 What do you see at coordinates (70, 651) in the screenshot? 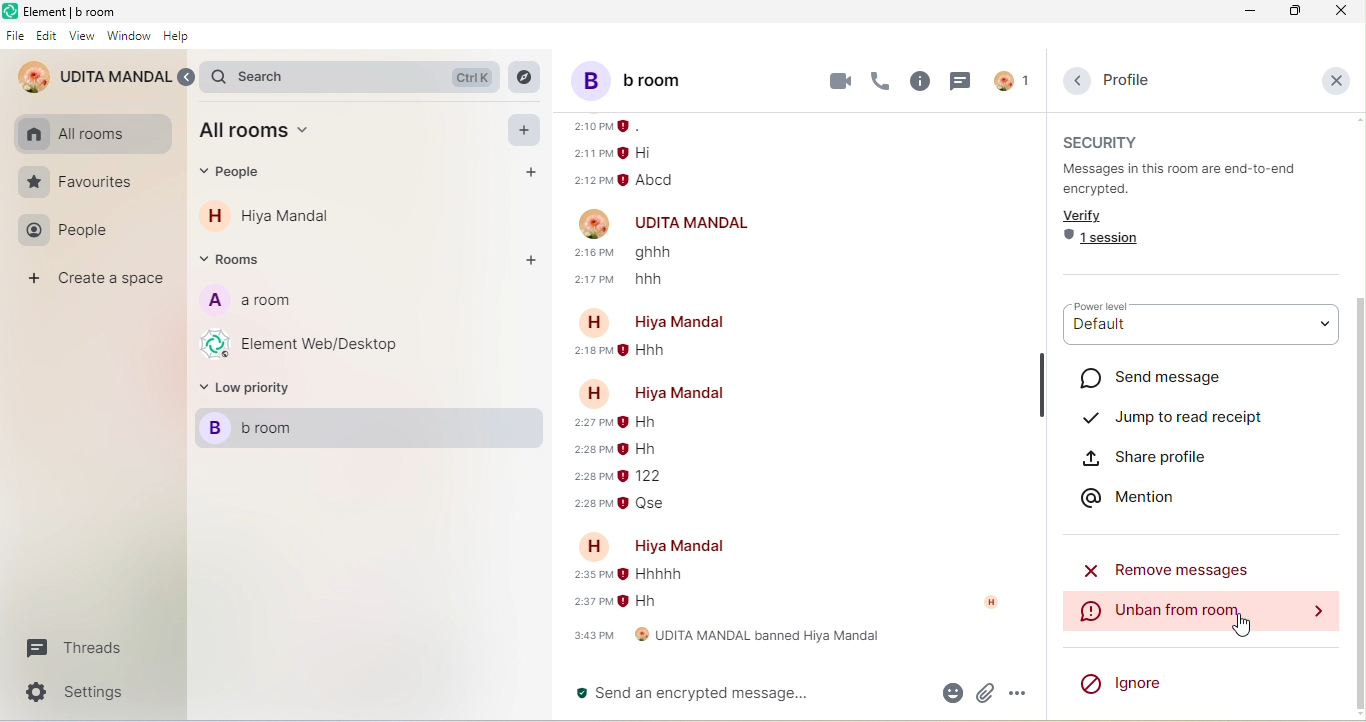
I see `threads` at bounding box center [70, 651].